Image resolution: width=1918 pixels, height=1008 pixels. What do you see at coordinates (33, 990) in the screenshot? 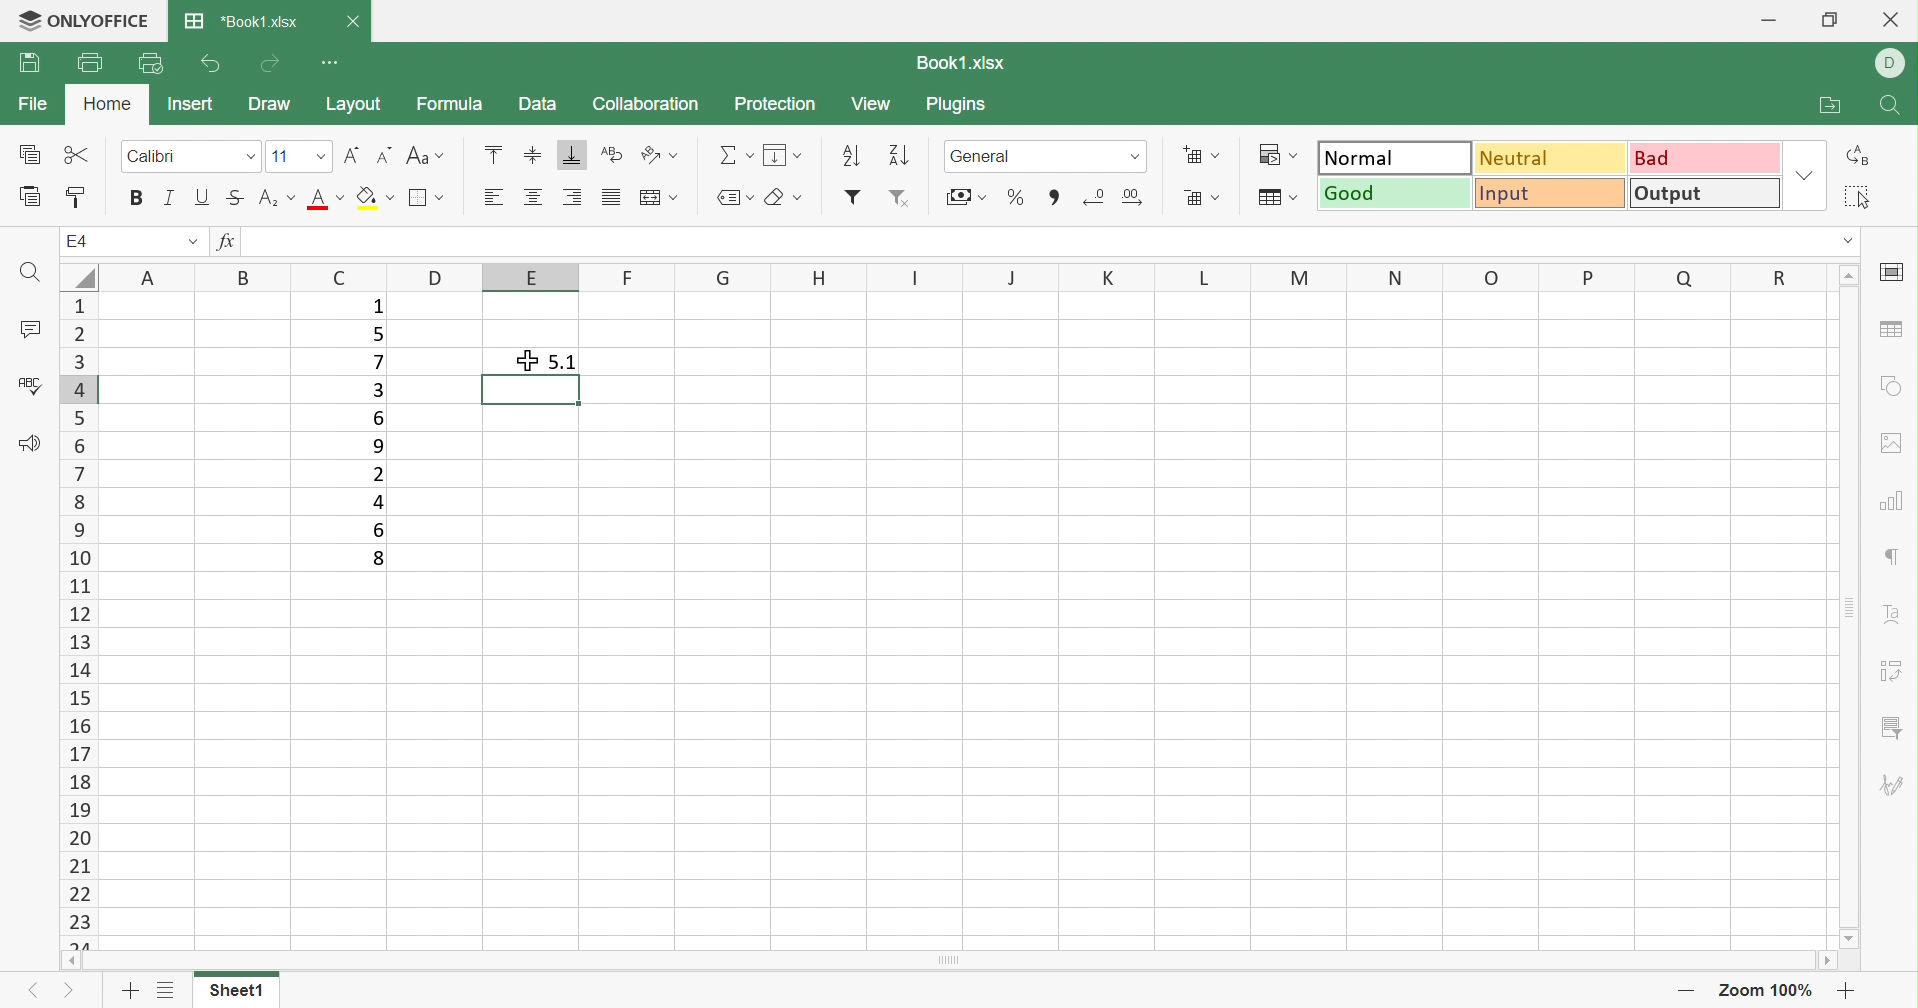
I see `Previous` at bounding box center [33, 990].